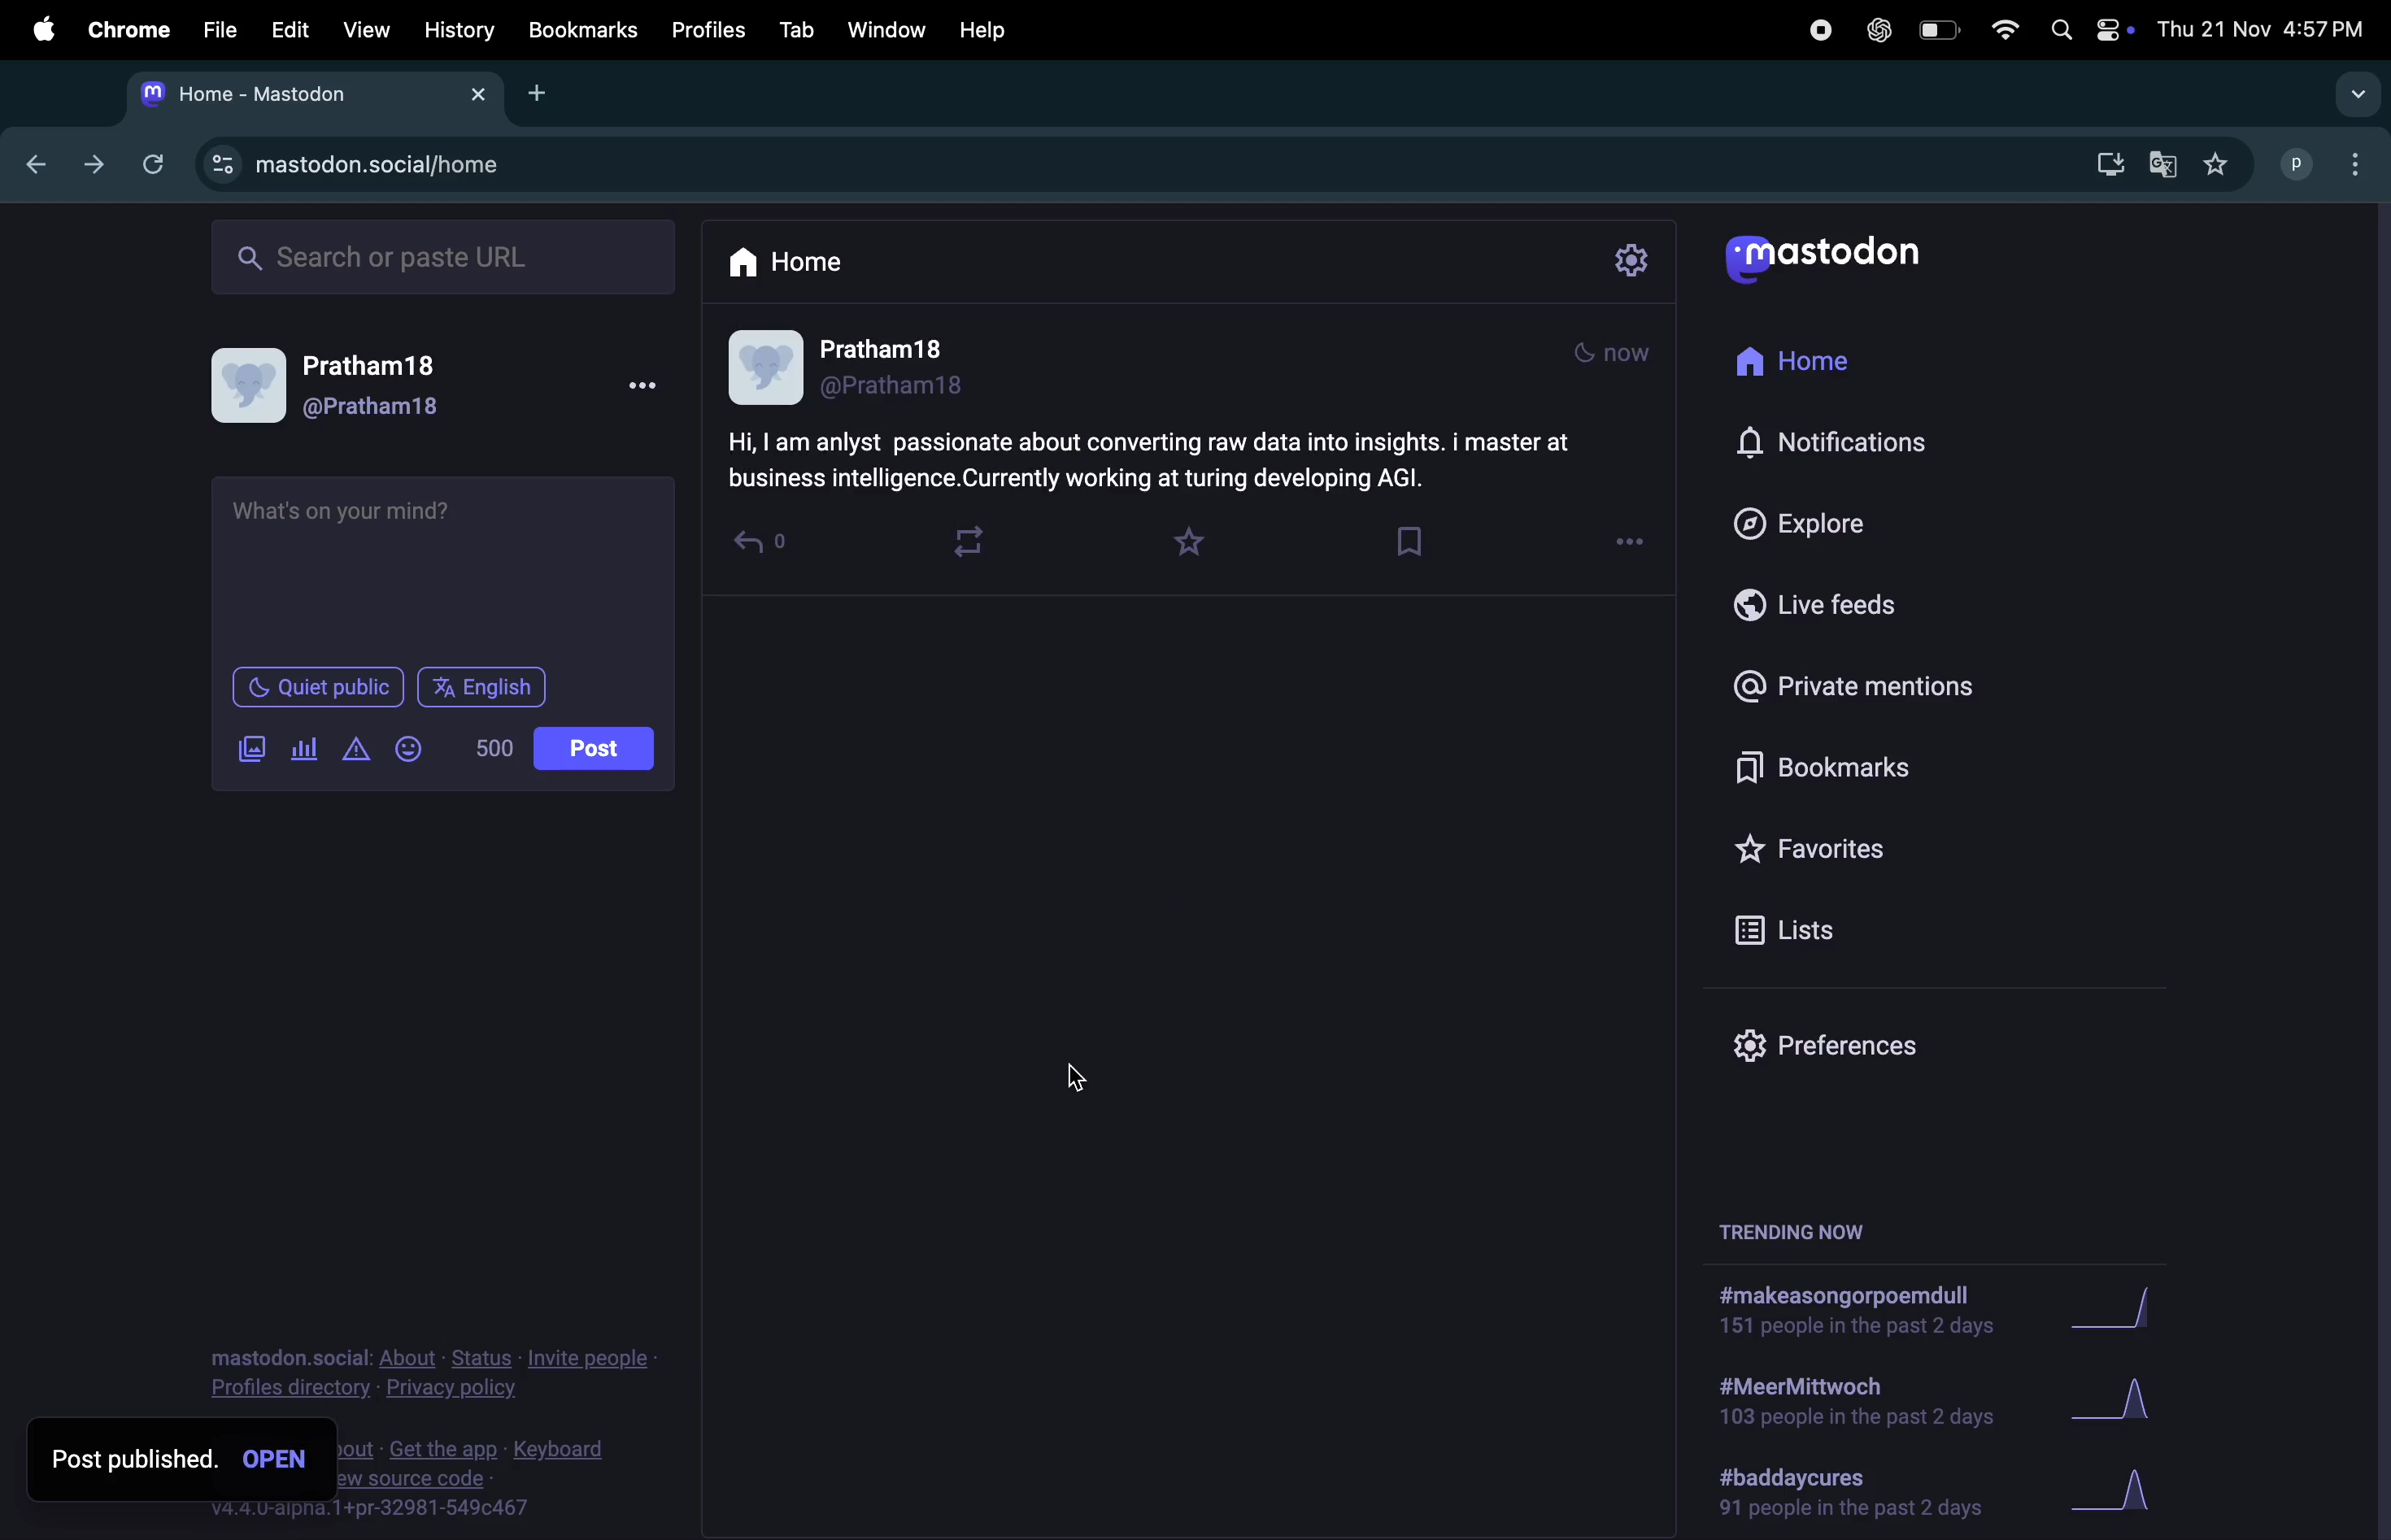  What do you see at coordinates (973, 543) in the screenshot?
I see `loop` at bounding box center [973, 543].